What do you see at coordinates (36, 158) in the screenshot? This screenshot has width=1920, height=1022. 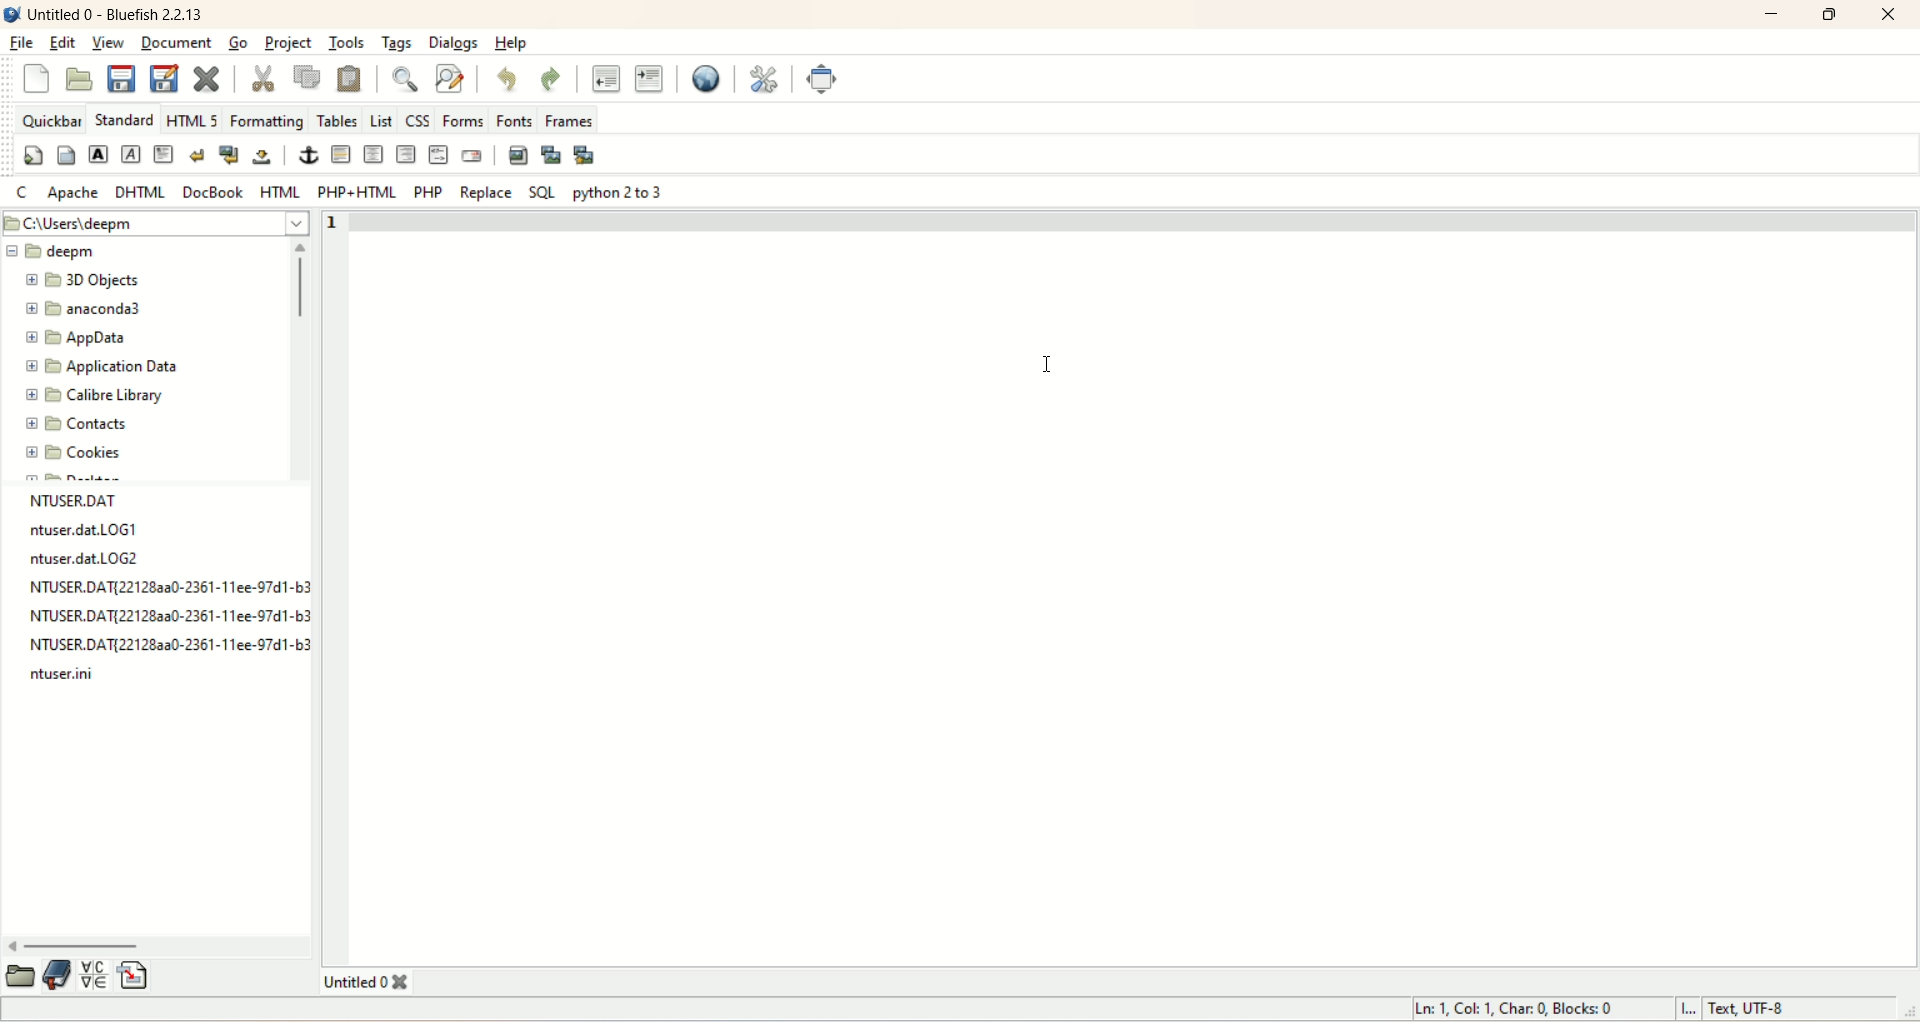 I see `quickstart` at bounding box center [36, 158].